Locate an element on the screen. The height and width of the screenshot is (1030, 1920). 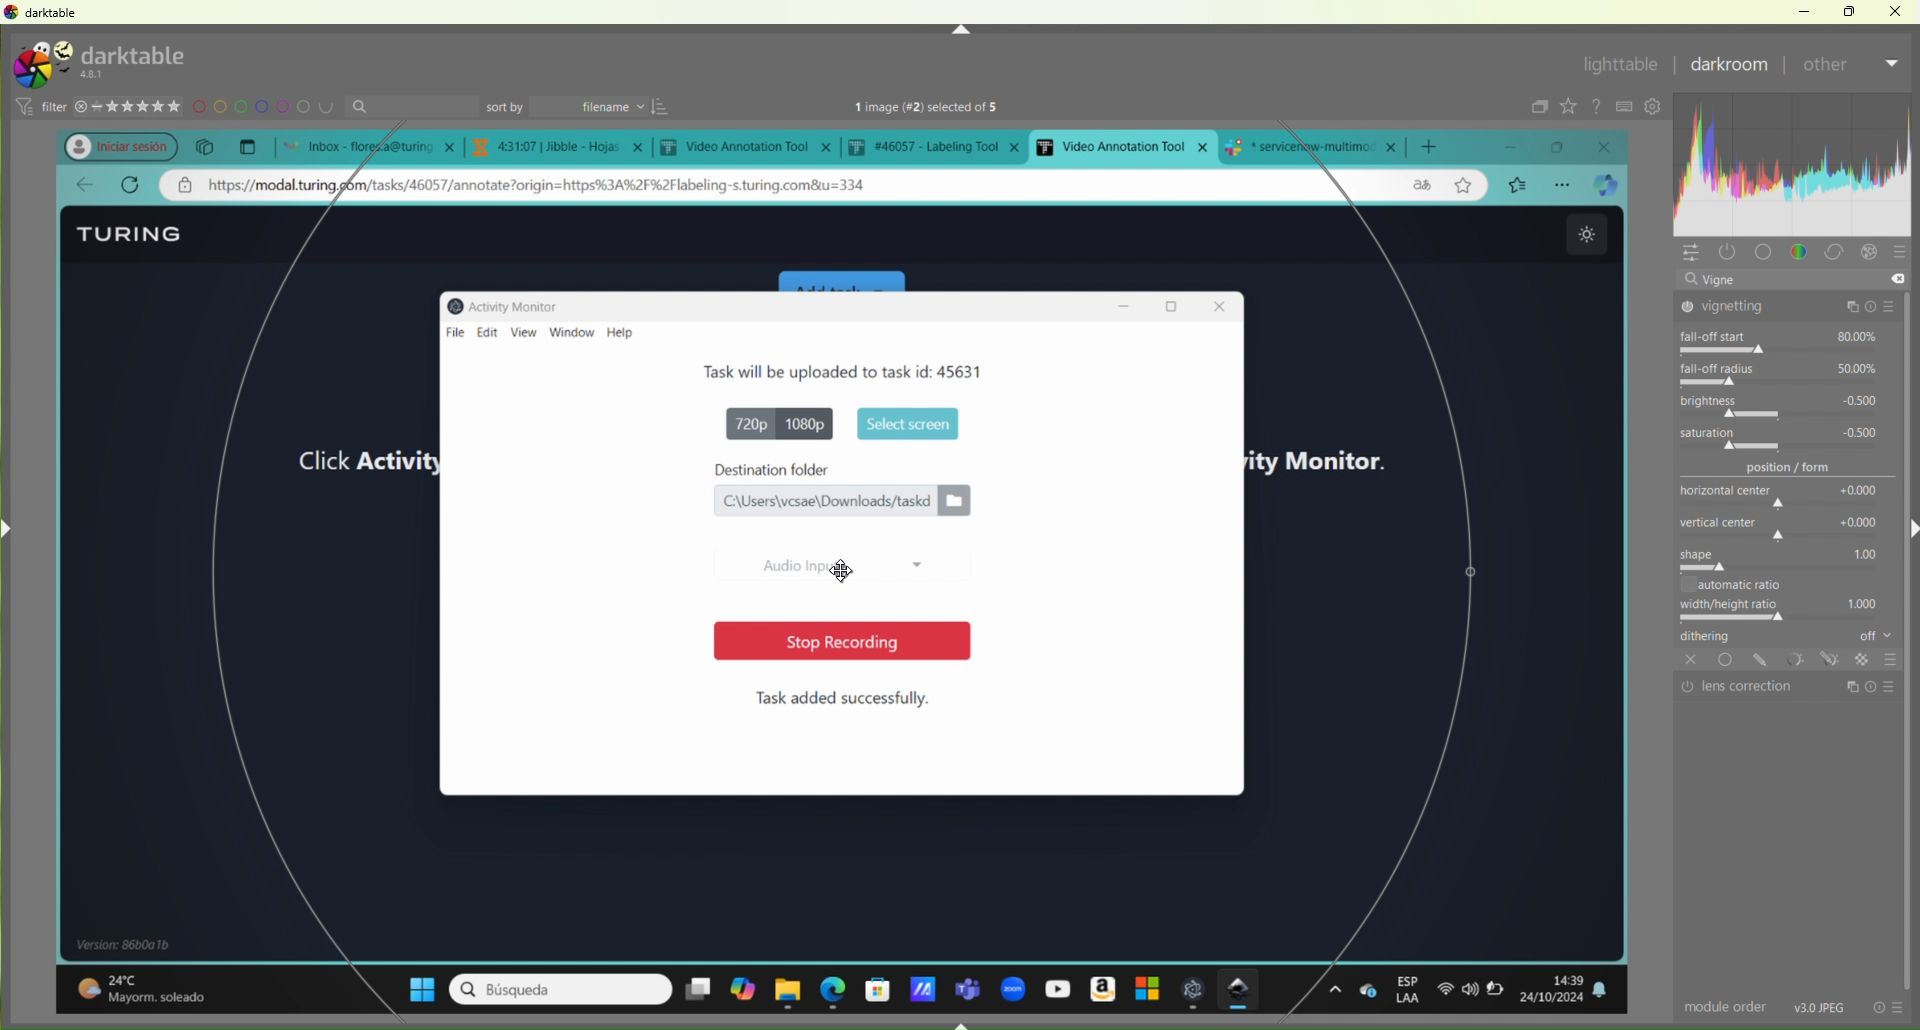
file is located at coordinates (506, 373).